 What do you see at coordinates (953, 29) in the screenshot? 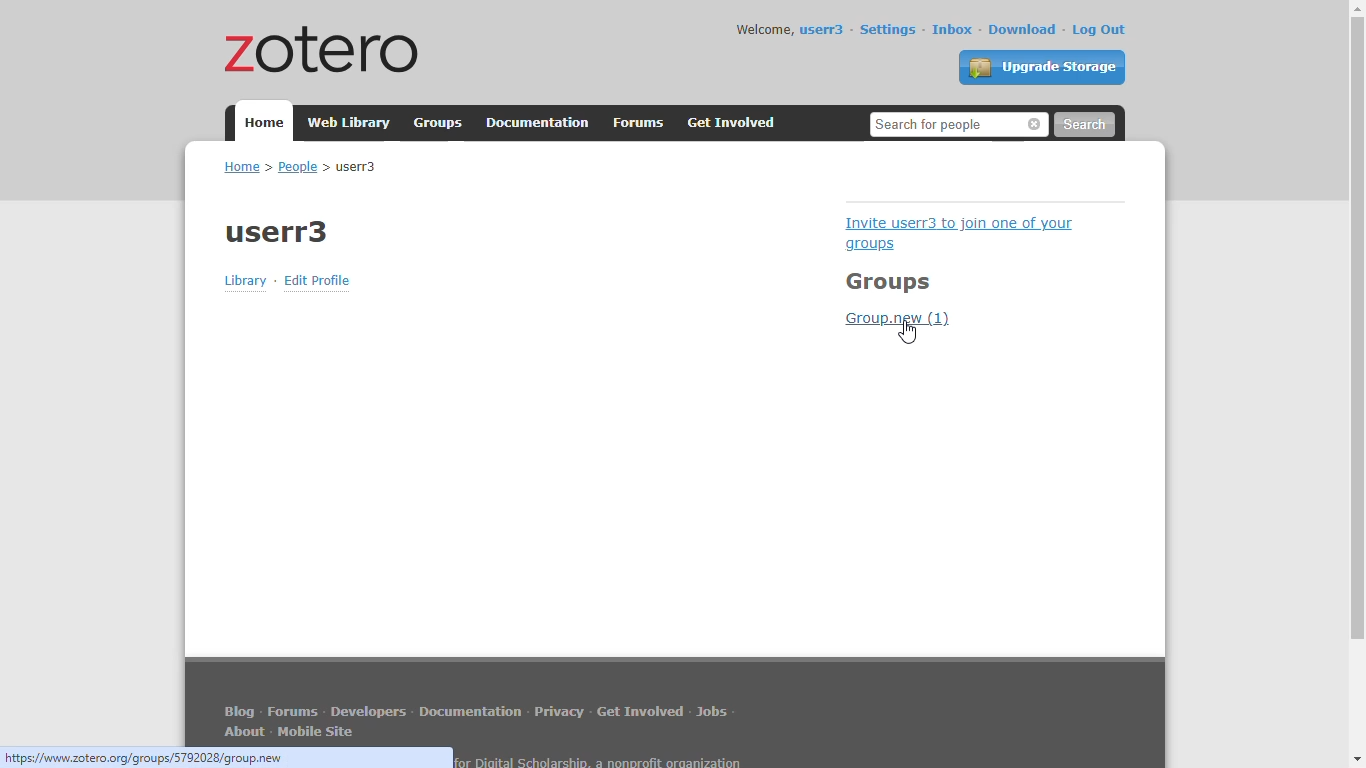
I see `inbox` at bounding box center [953, 29].